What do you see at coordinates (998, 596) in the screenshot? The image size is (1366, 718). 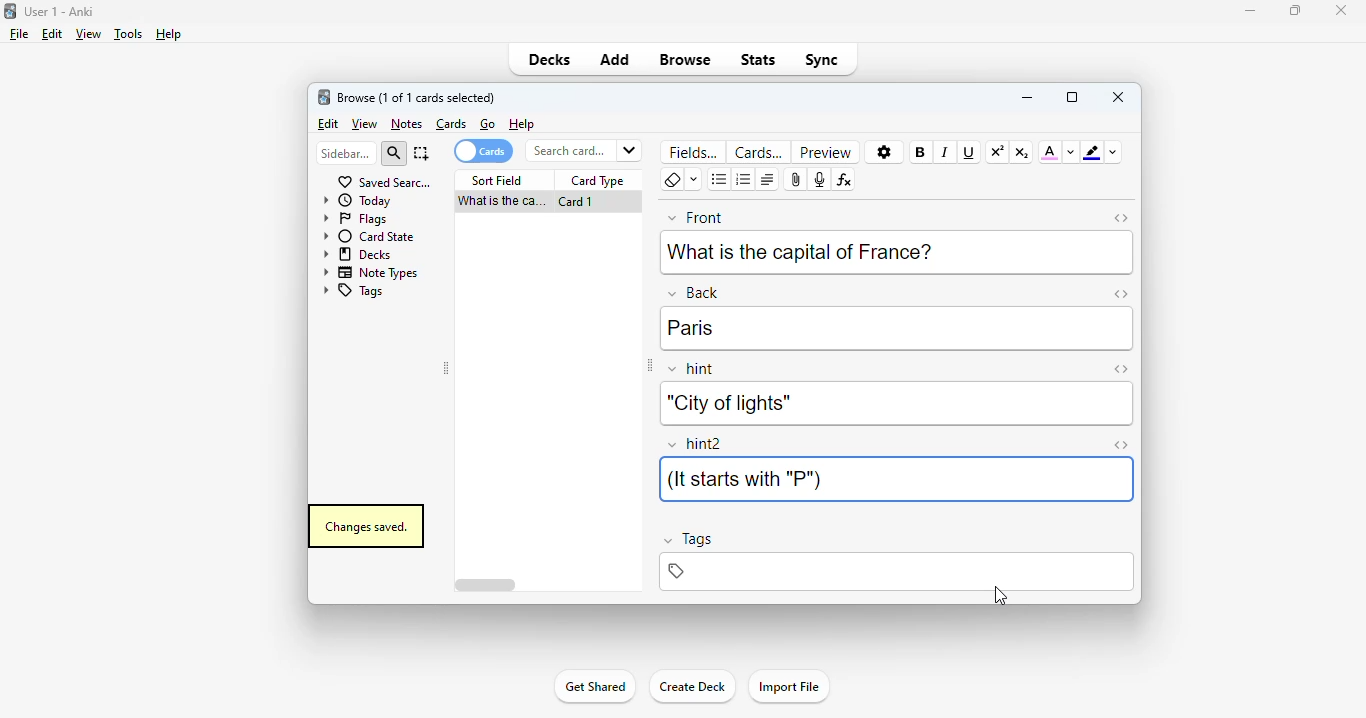 I see `cursor` at bounding box center [998, 596].